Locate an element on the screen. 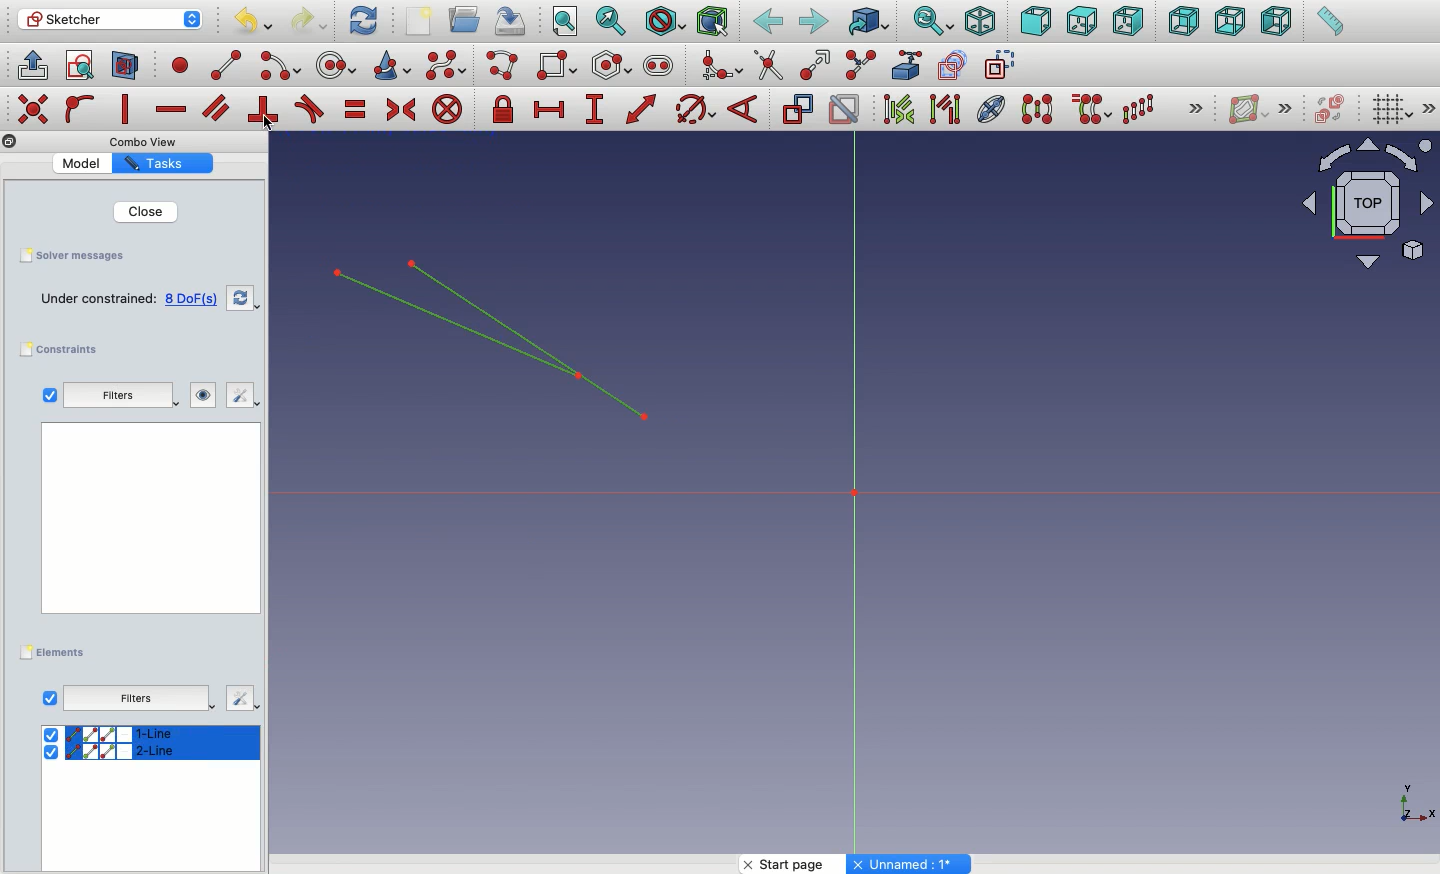 This screenshot has height=874, width=1440. Rectangle is located at coordinates (559, 66).